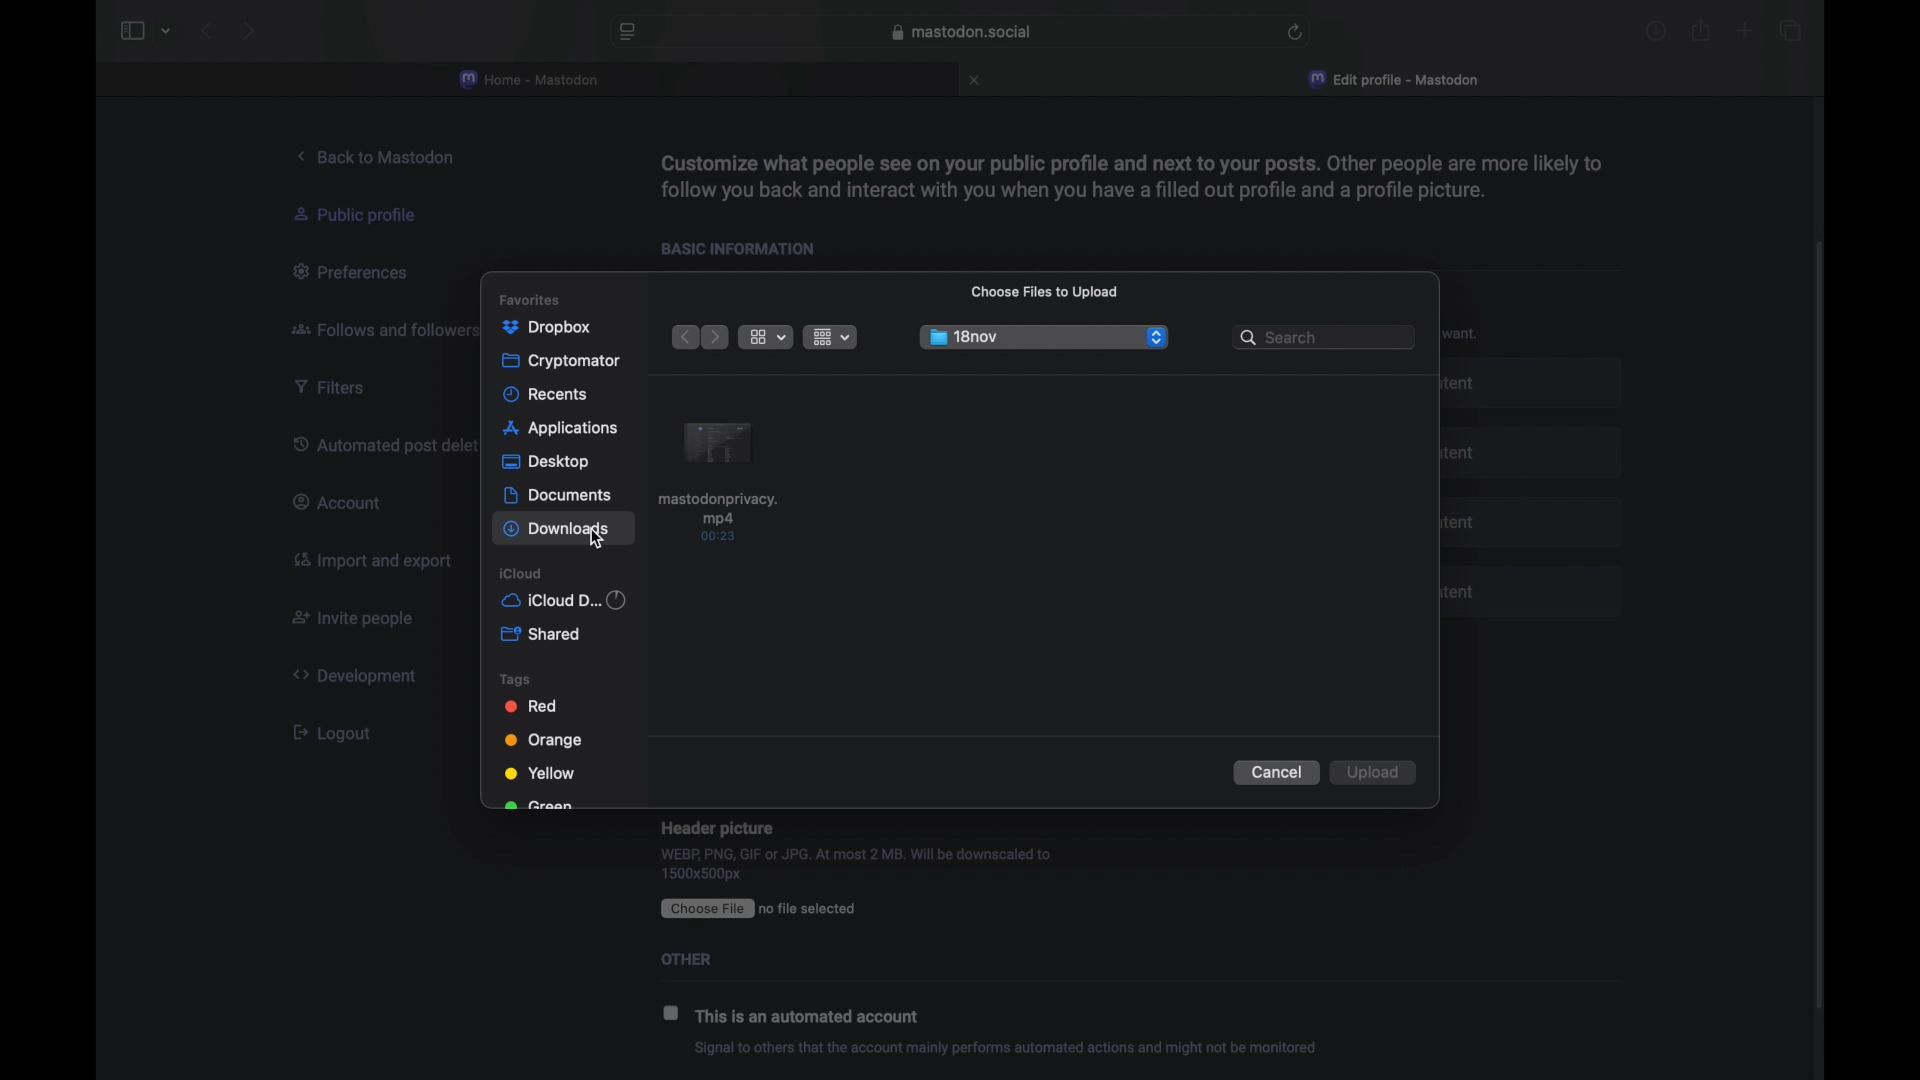 The width and height of the screenshot is (1920, 1080). Describe the element at coordinates (1656, 31) in the screenshot. I see `downloads` at that location.